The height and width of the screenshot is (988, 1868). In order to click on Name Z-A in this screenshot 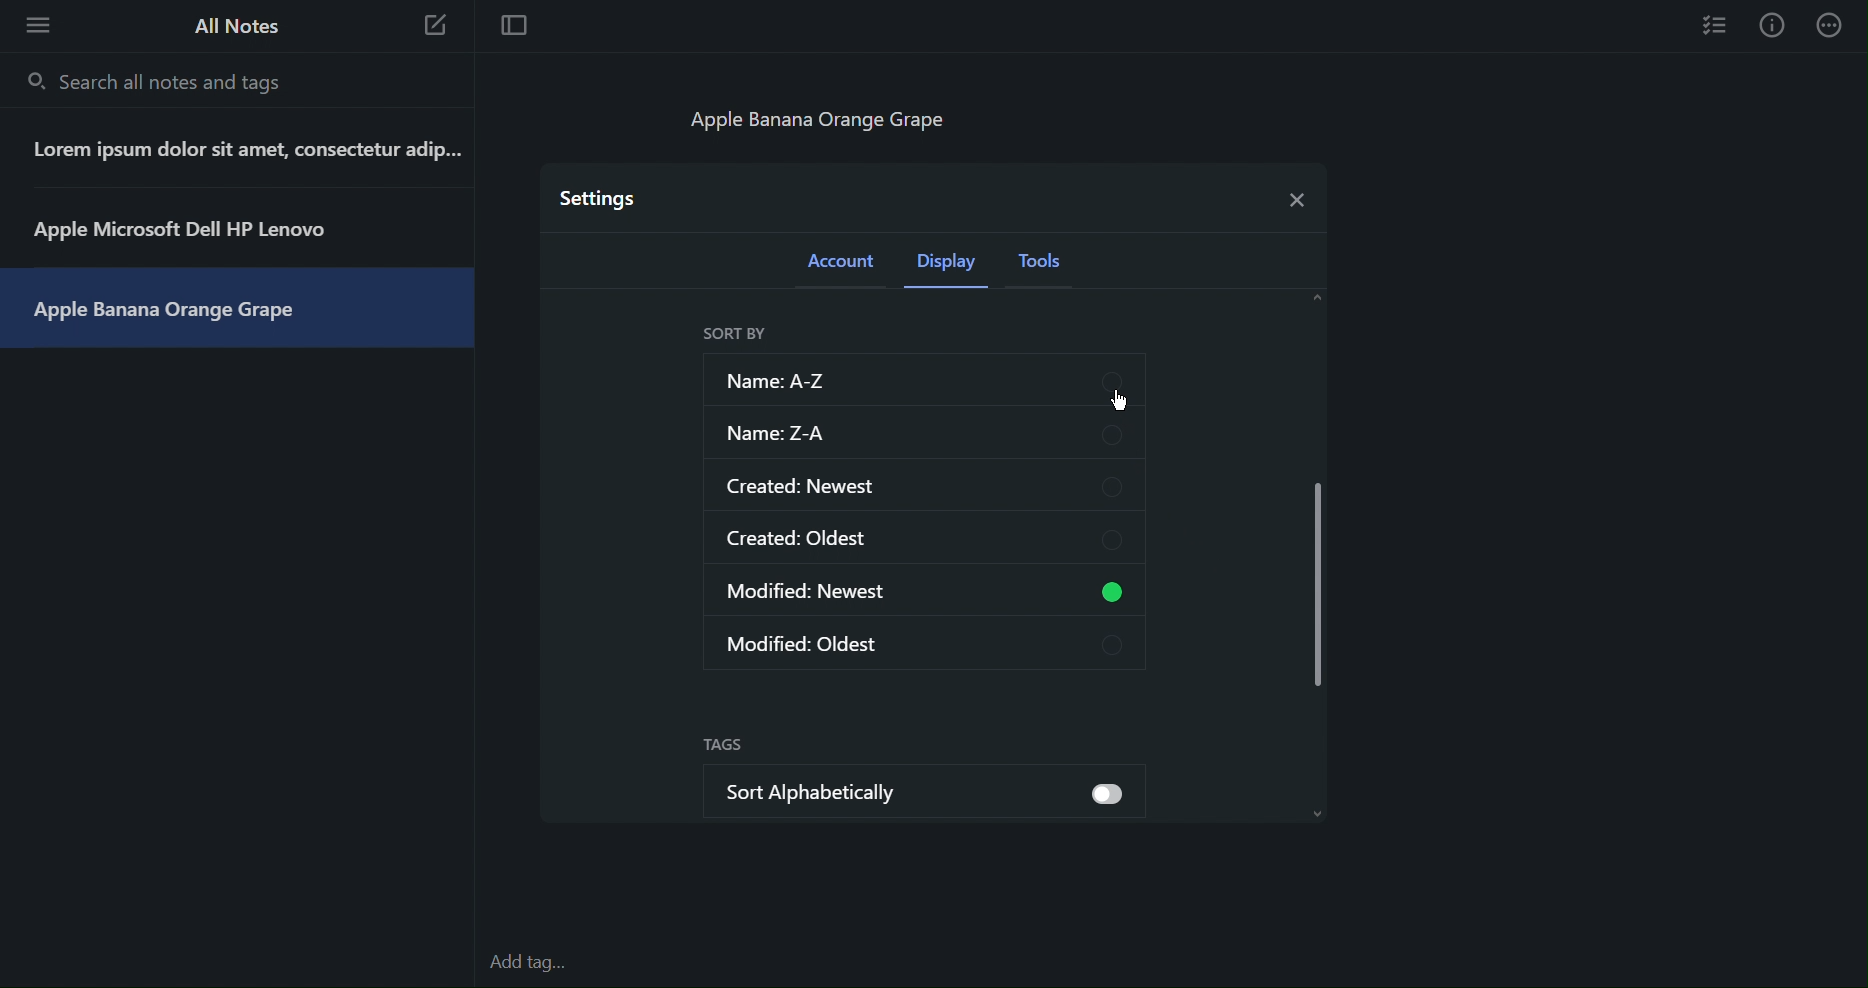, I will do `click(923, 433)`.